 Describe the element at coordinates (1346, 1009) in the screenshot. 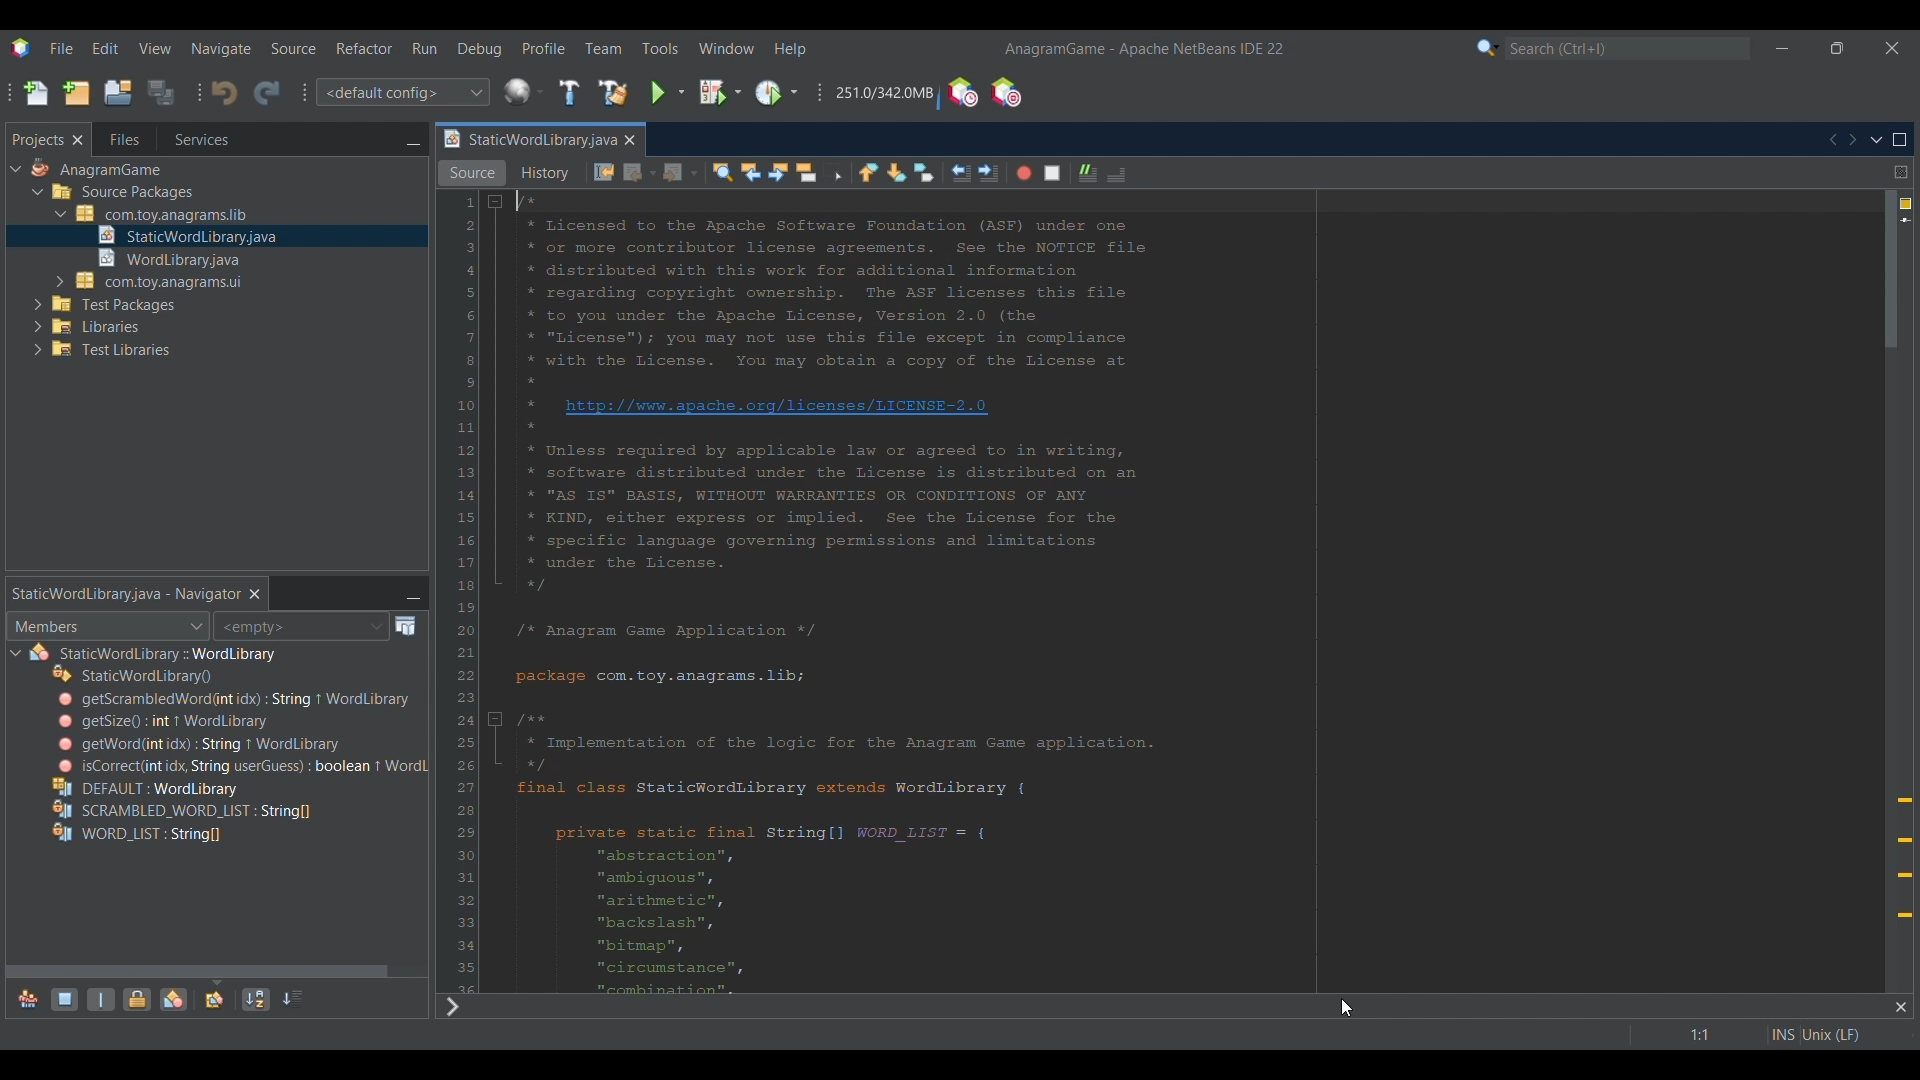

I see `cursor` at that location.